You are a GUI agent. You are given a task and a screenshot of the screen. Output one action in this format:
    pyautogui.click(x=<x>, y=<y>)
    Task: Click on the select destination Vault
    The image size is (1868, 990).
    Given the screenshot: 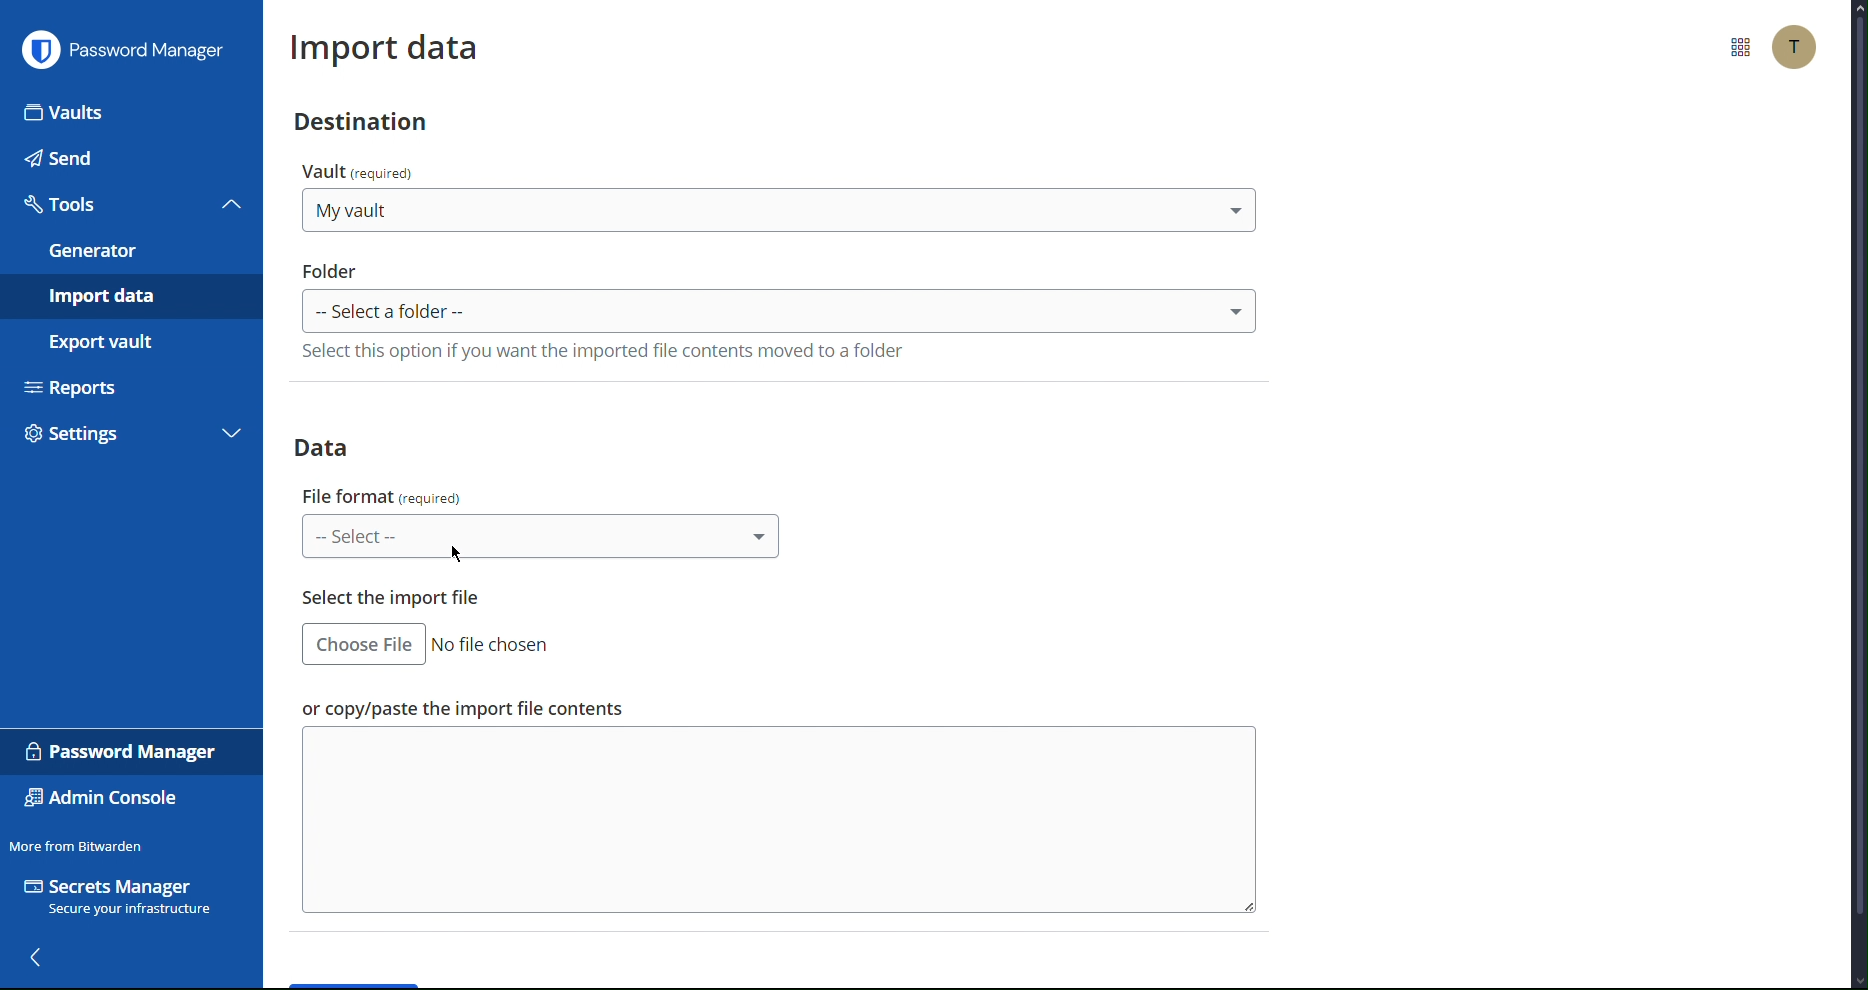 What is the action you would take?
    pyautogui.click(x=777, y=209)
    